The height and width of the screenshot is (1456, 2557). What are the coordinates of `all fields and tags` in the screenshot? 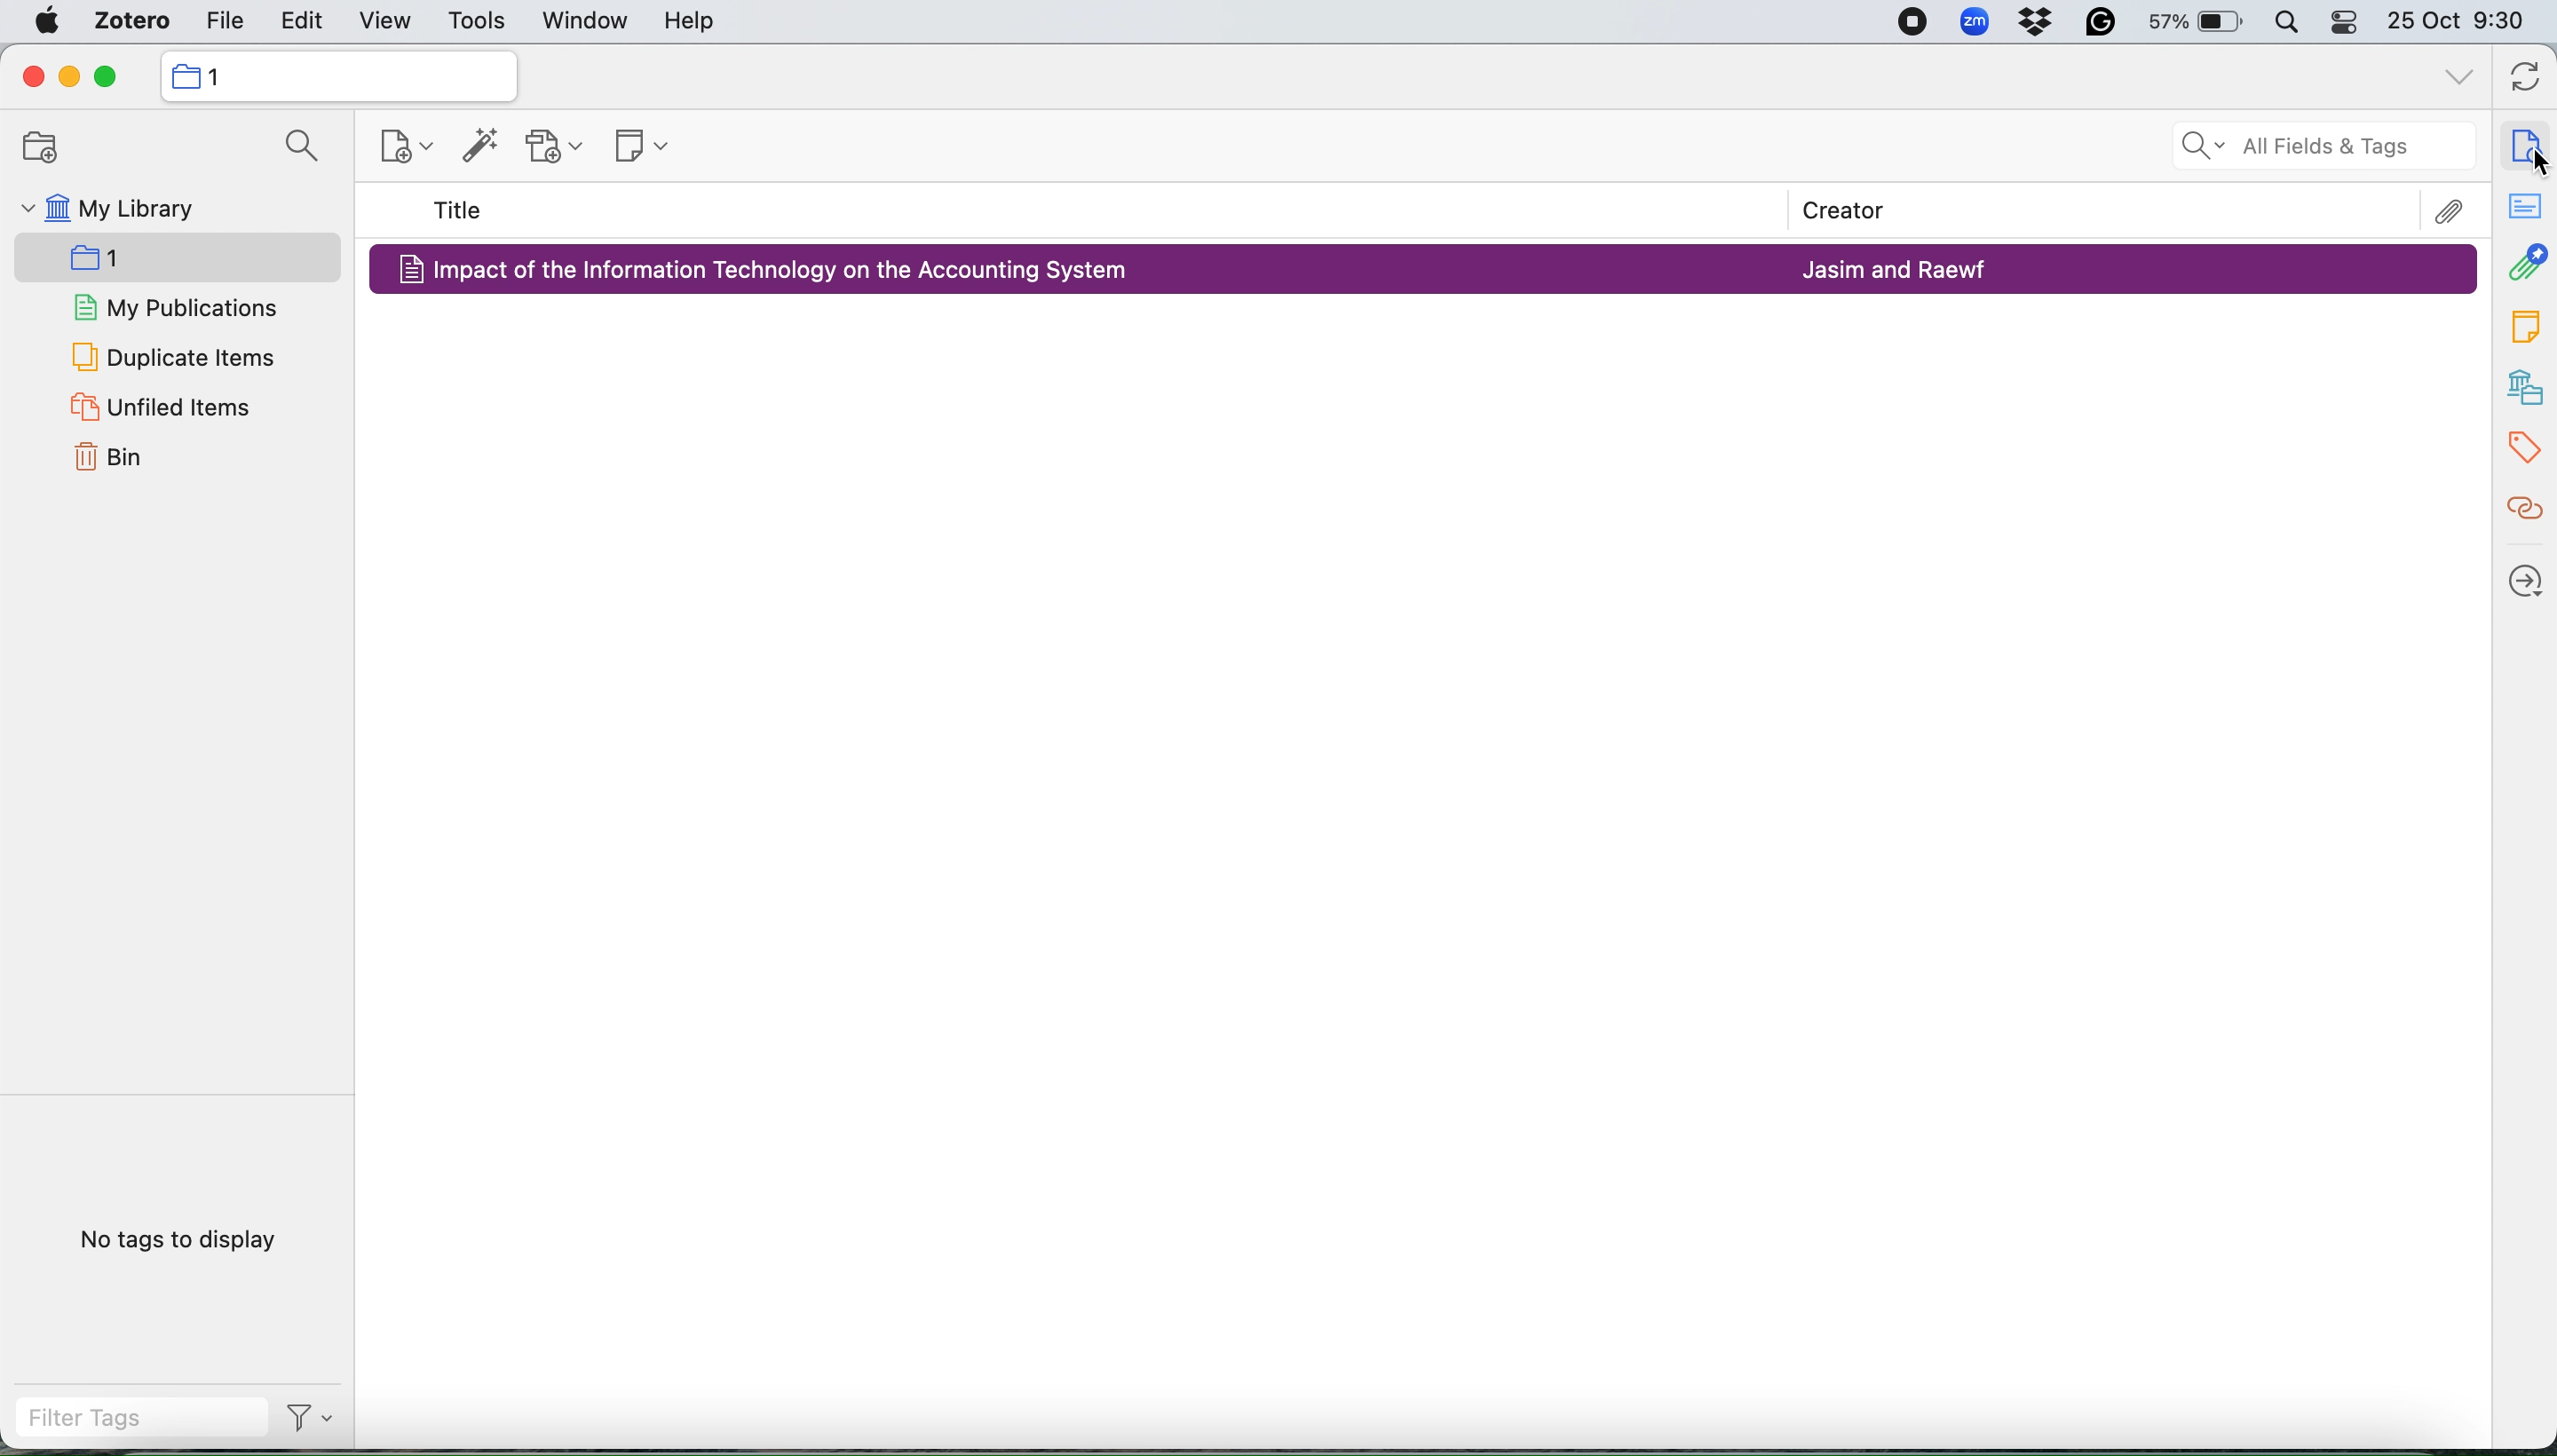 It's located at (2284, 149).